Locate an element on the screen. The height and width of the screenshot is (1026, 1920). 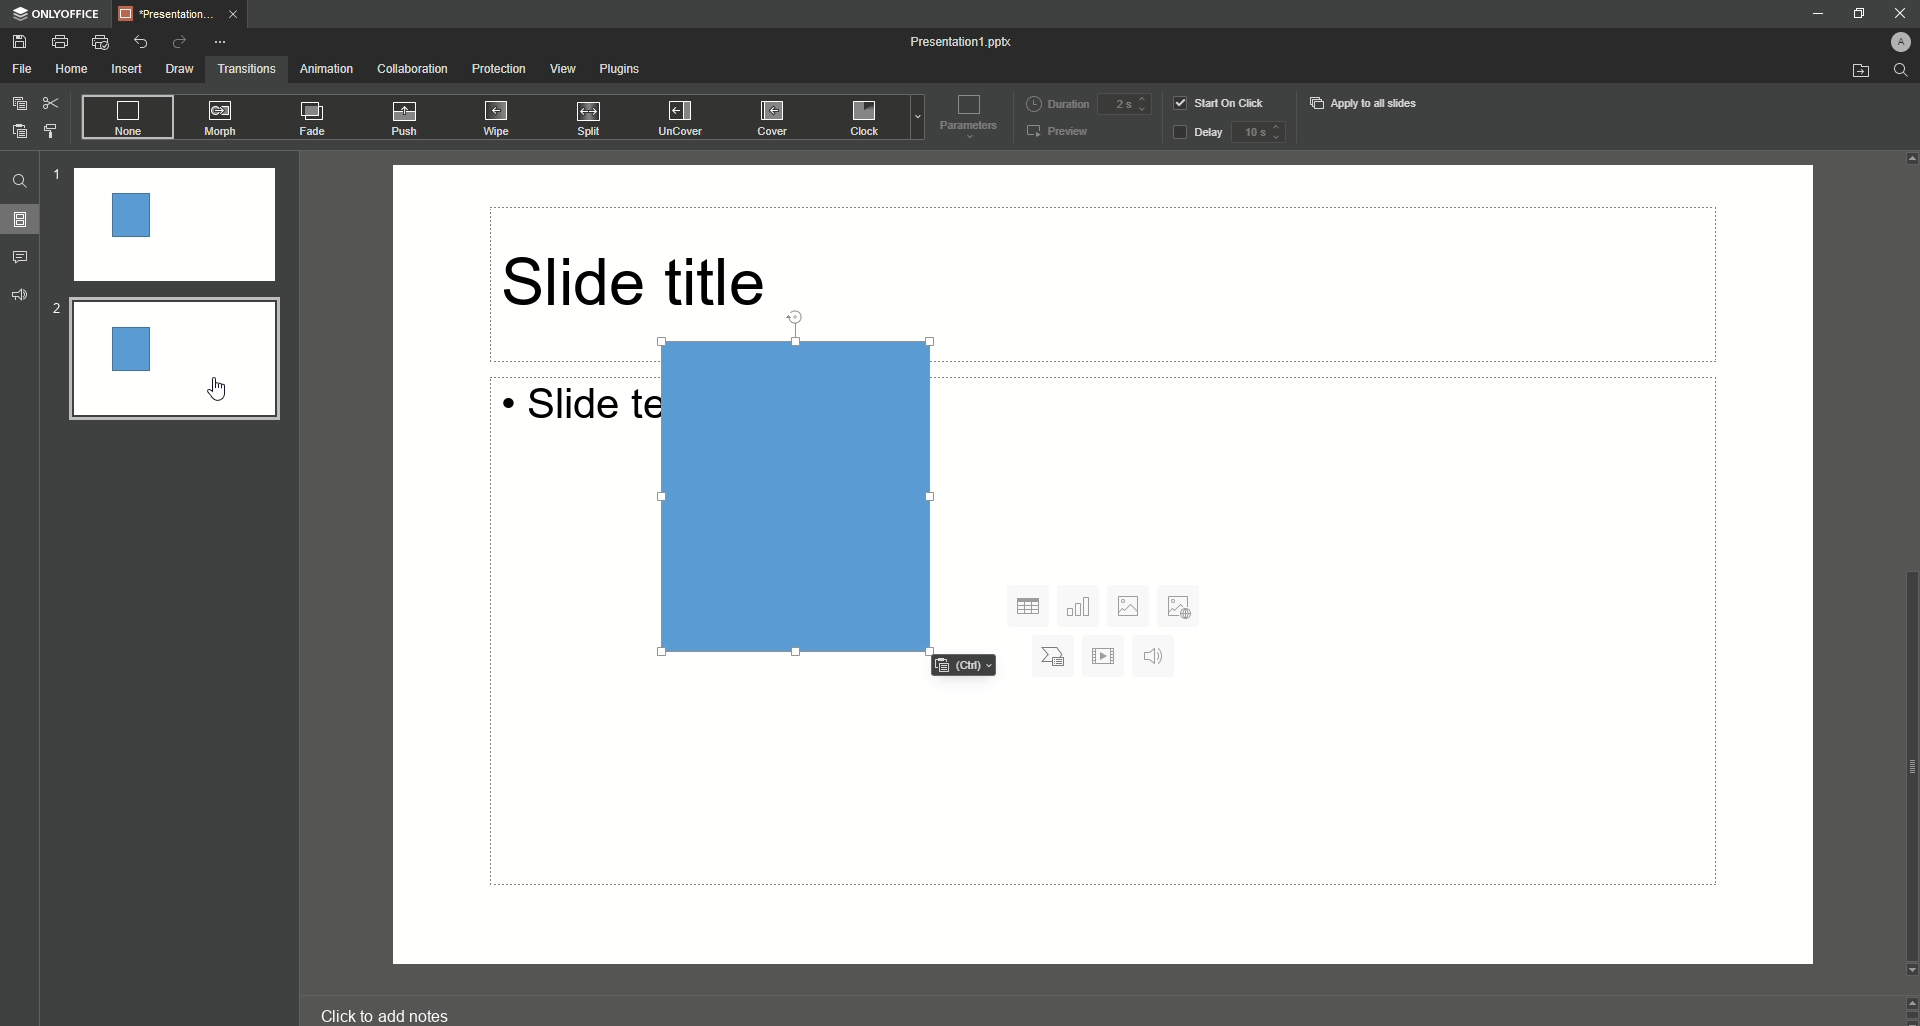
Push is located at coordinates (404, 117).